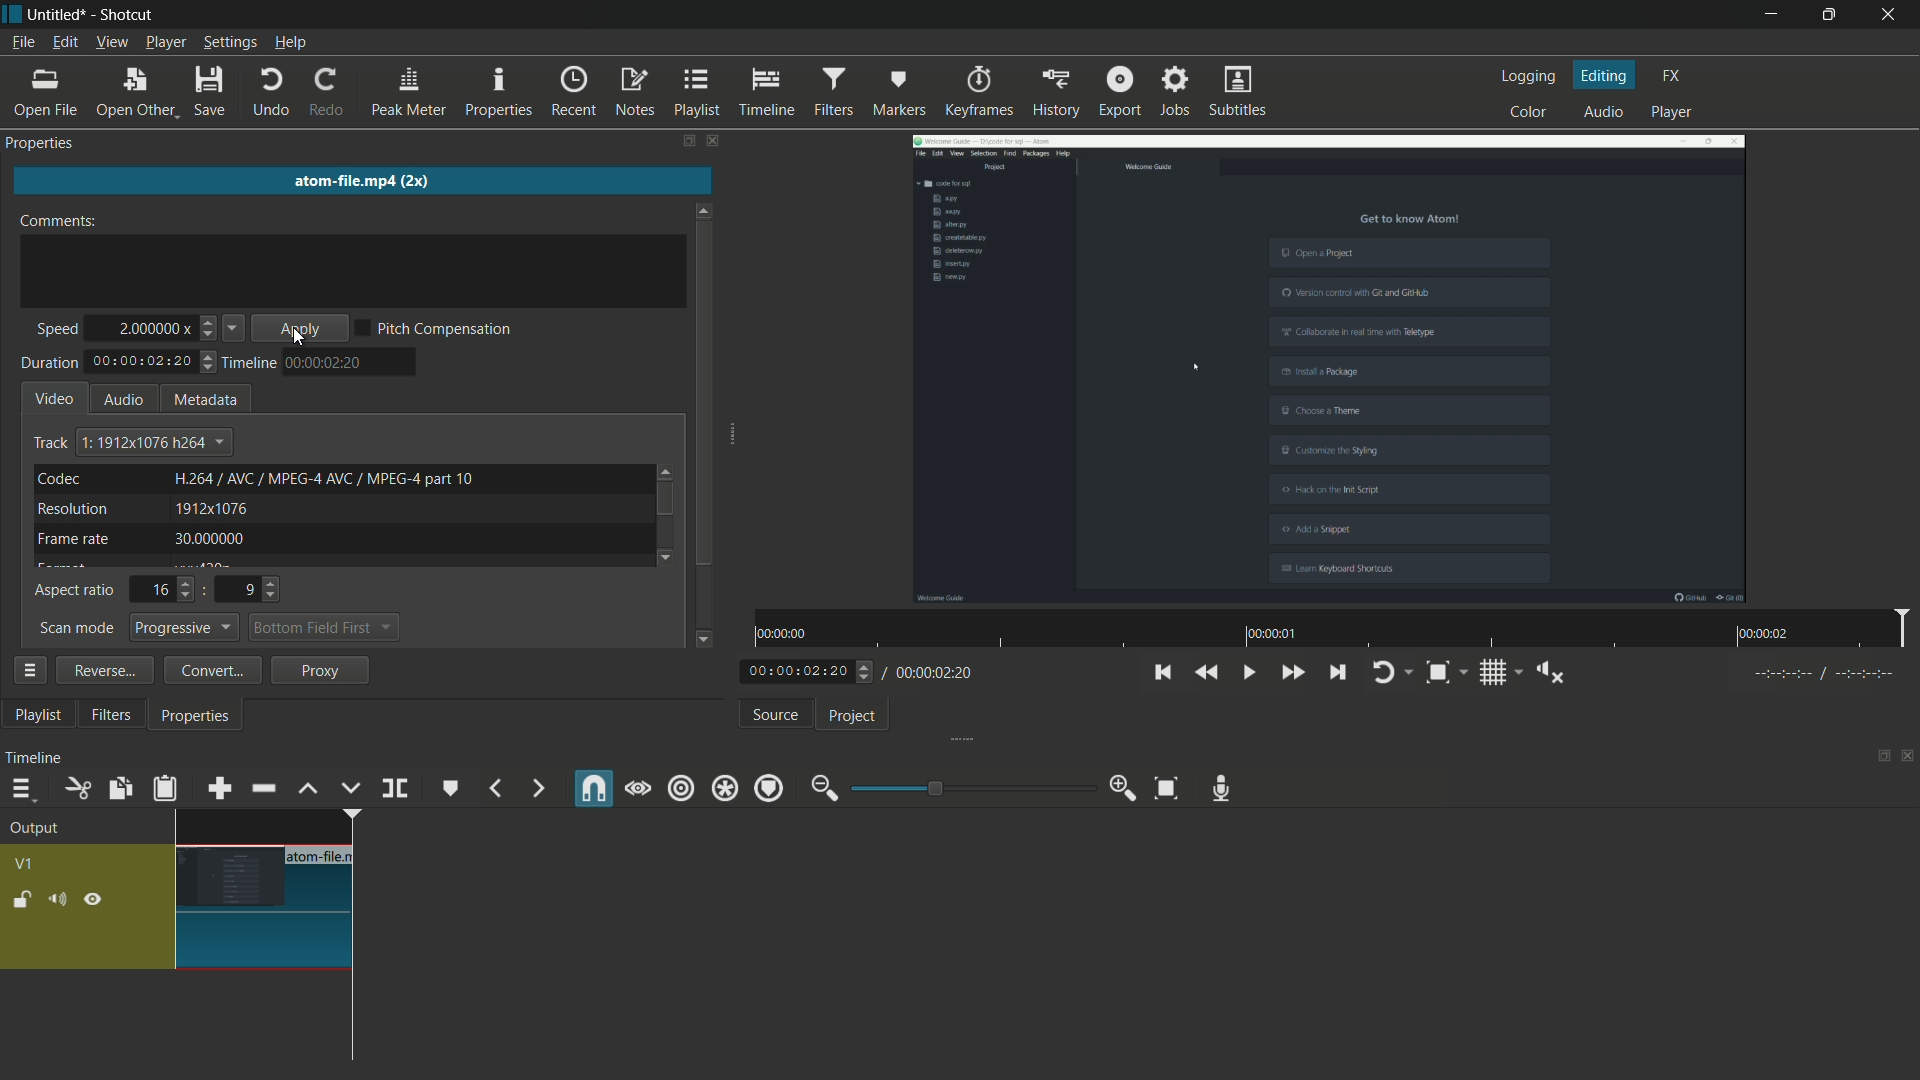 The height and width of the screenshot is (1080, 1920). What do you see at coordinates (115, 716) in the screenshot?
I see `filters` at bounding box center [115, 716].